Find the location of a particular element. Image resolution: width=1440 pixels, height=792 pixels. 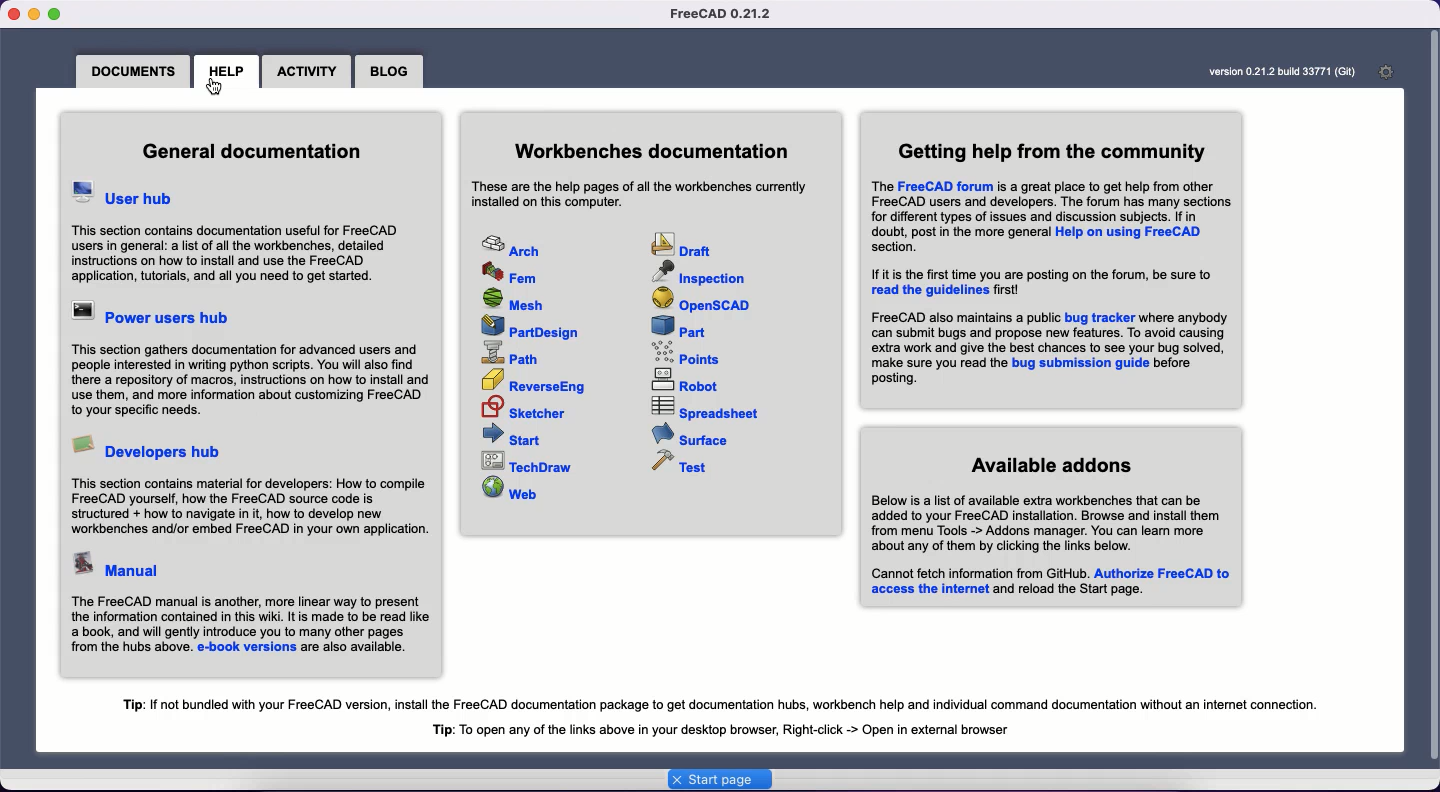

ReverseEng is located at coordinates (538, 380).